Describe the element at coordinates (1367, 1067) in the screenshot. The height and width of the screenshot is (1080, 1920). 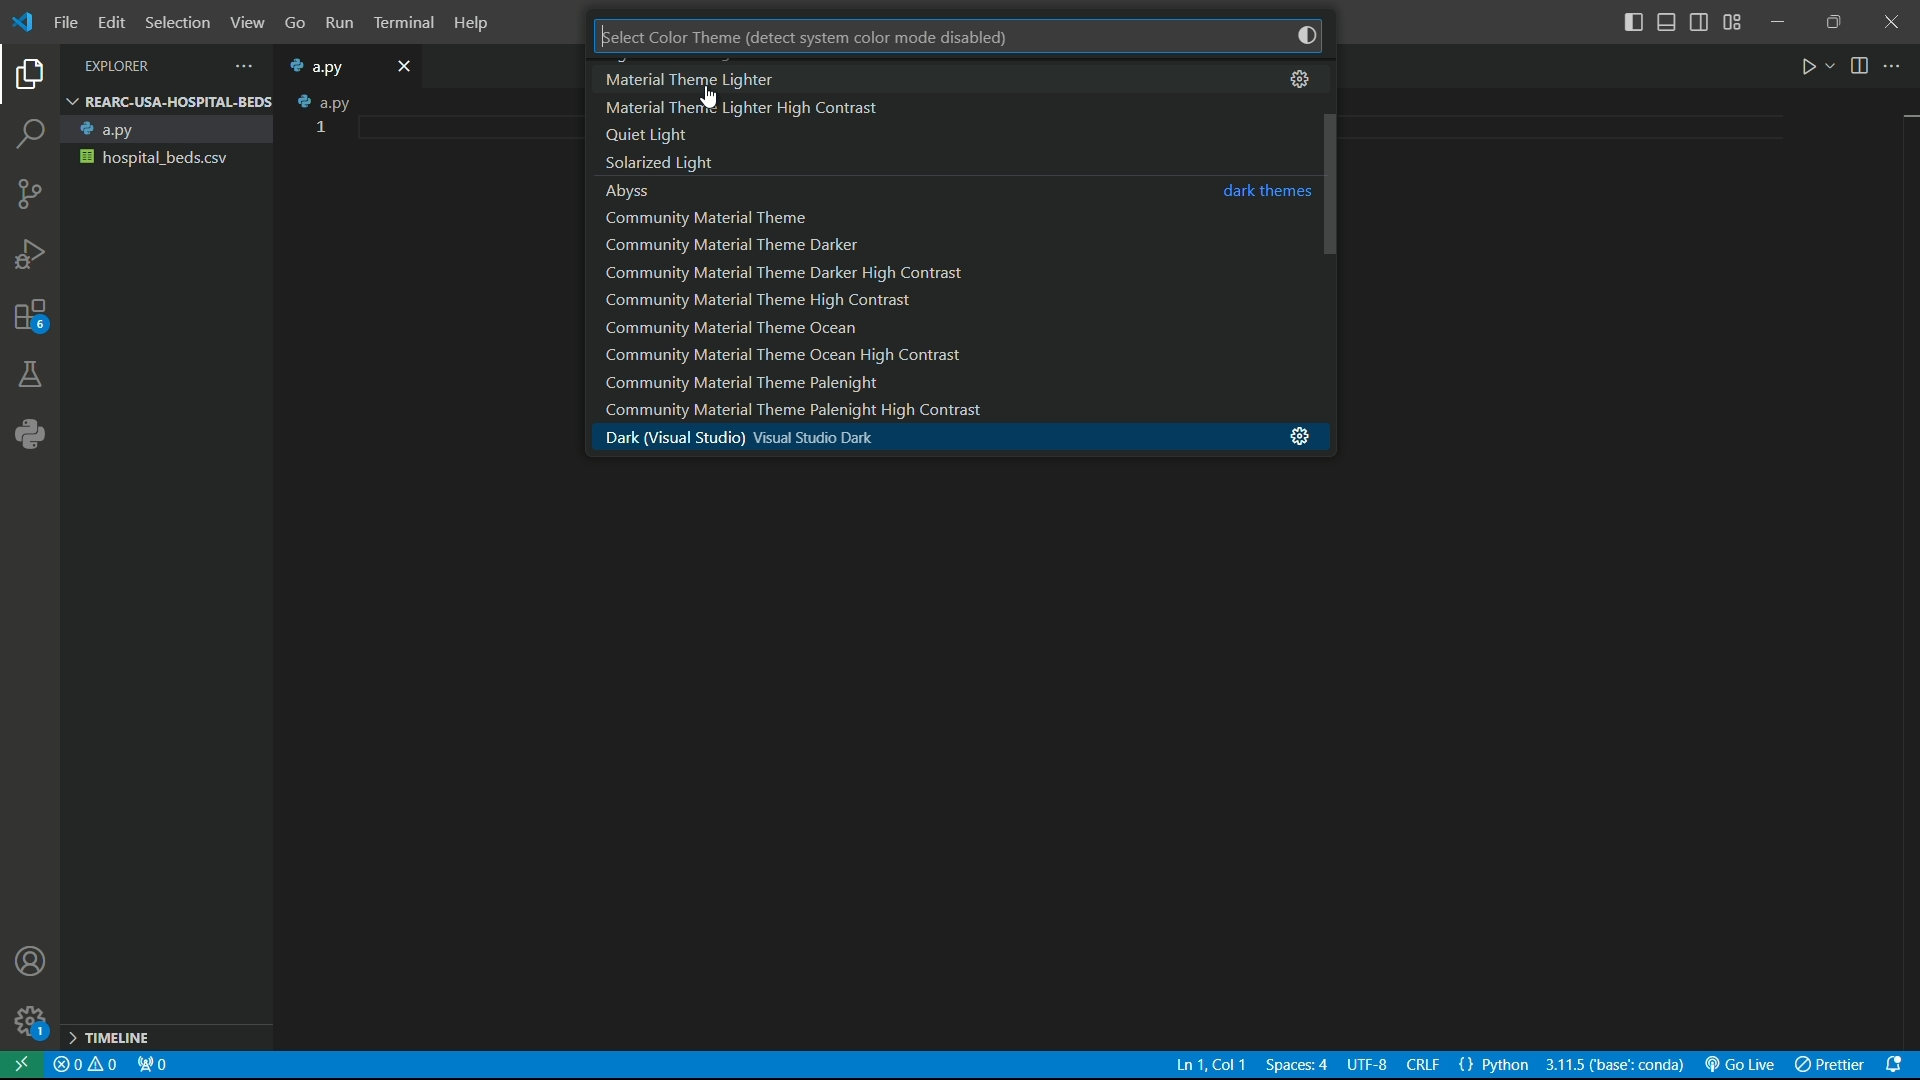
I see `UTF-8` at that location.